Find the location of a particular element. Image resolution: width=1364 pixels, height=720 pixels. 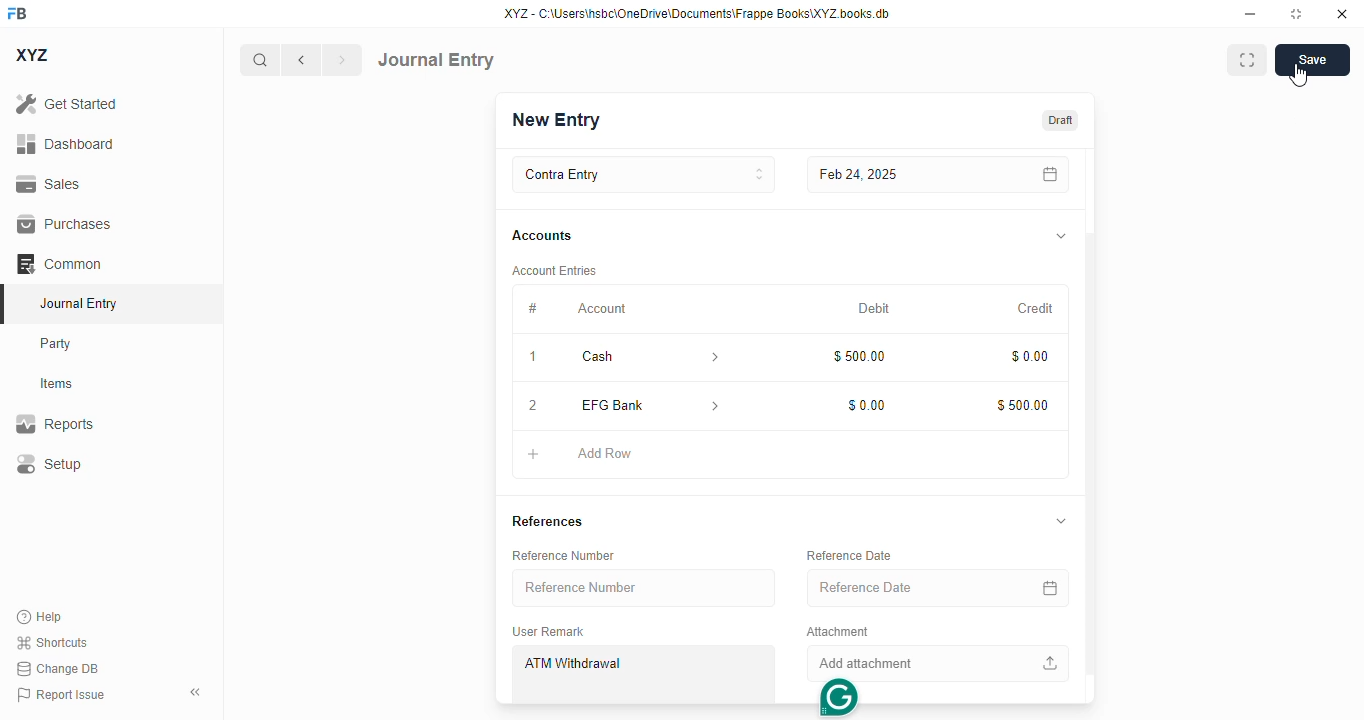

EFG Bank is located at coordinates (620, 405).